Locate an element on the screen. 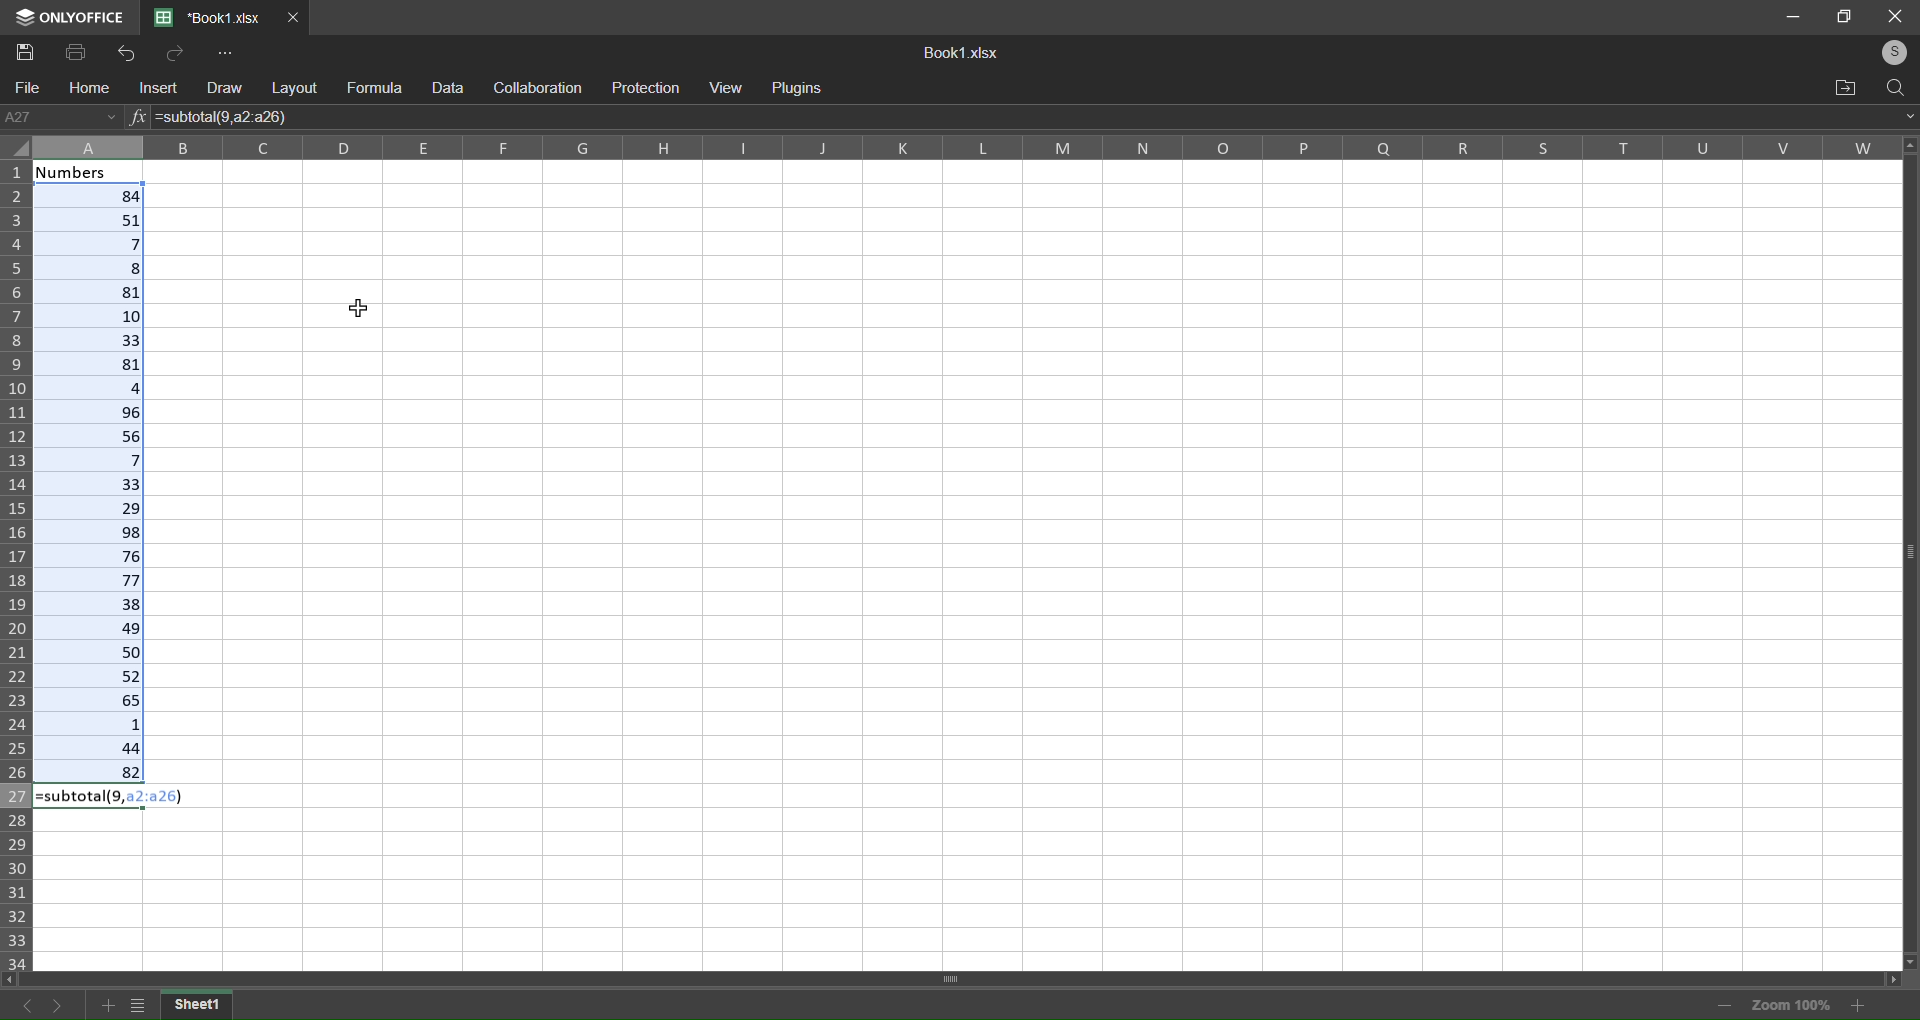  protection is located at coordinates (647, 89).